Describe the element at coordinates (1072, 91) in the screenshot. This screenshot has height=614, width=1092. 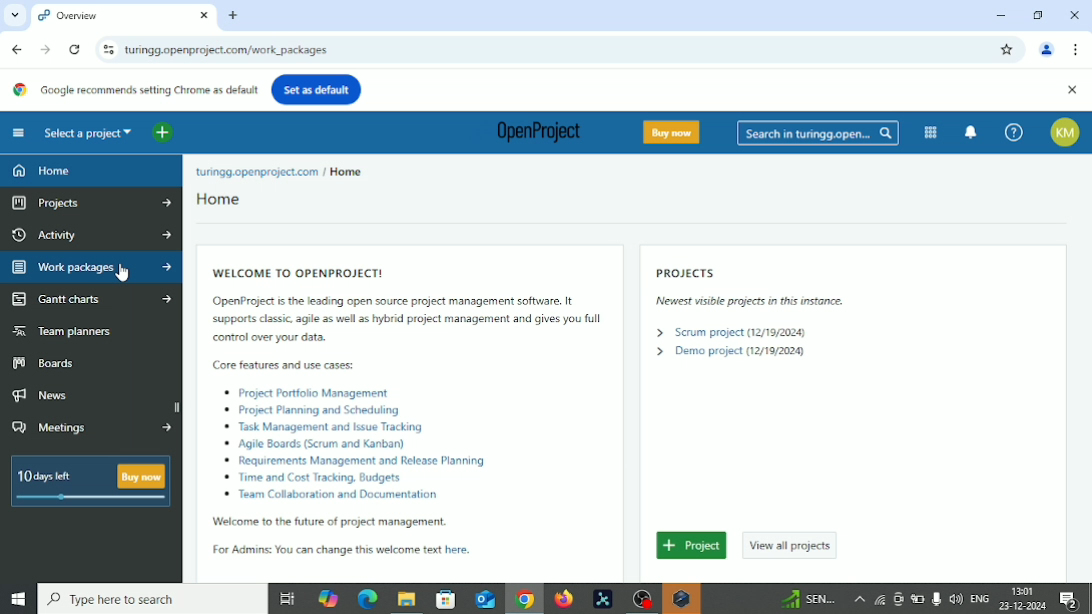
I see `Close` at that location.